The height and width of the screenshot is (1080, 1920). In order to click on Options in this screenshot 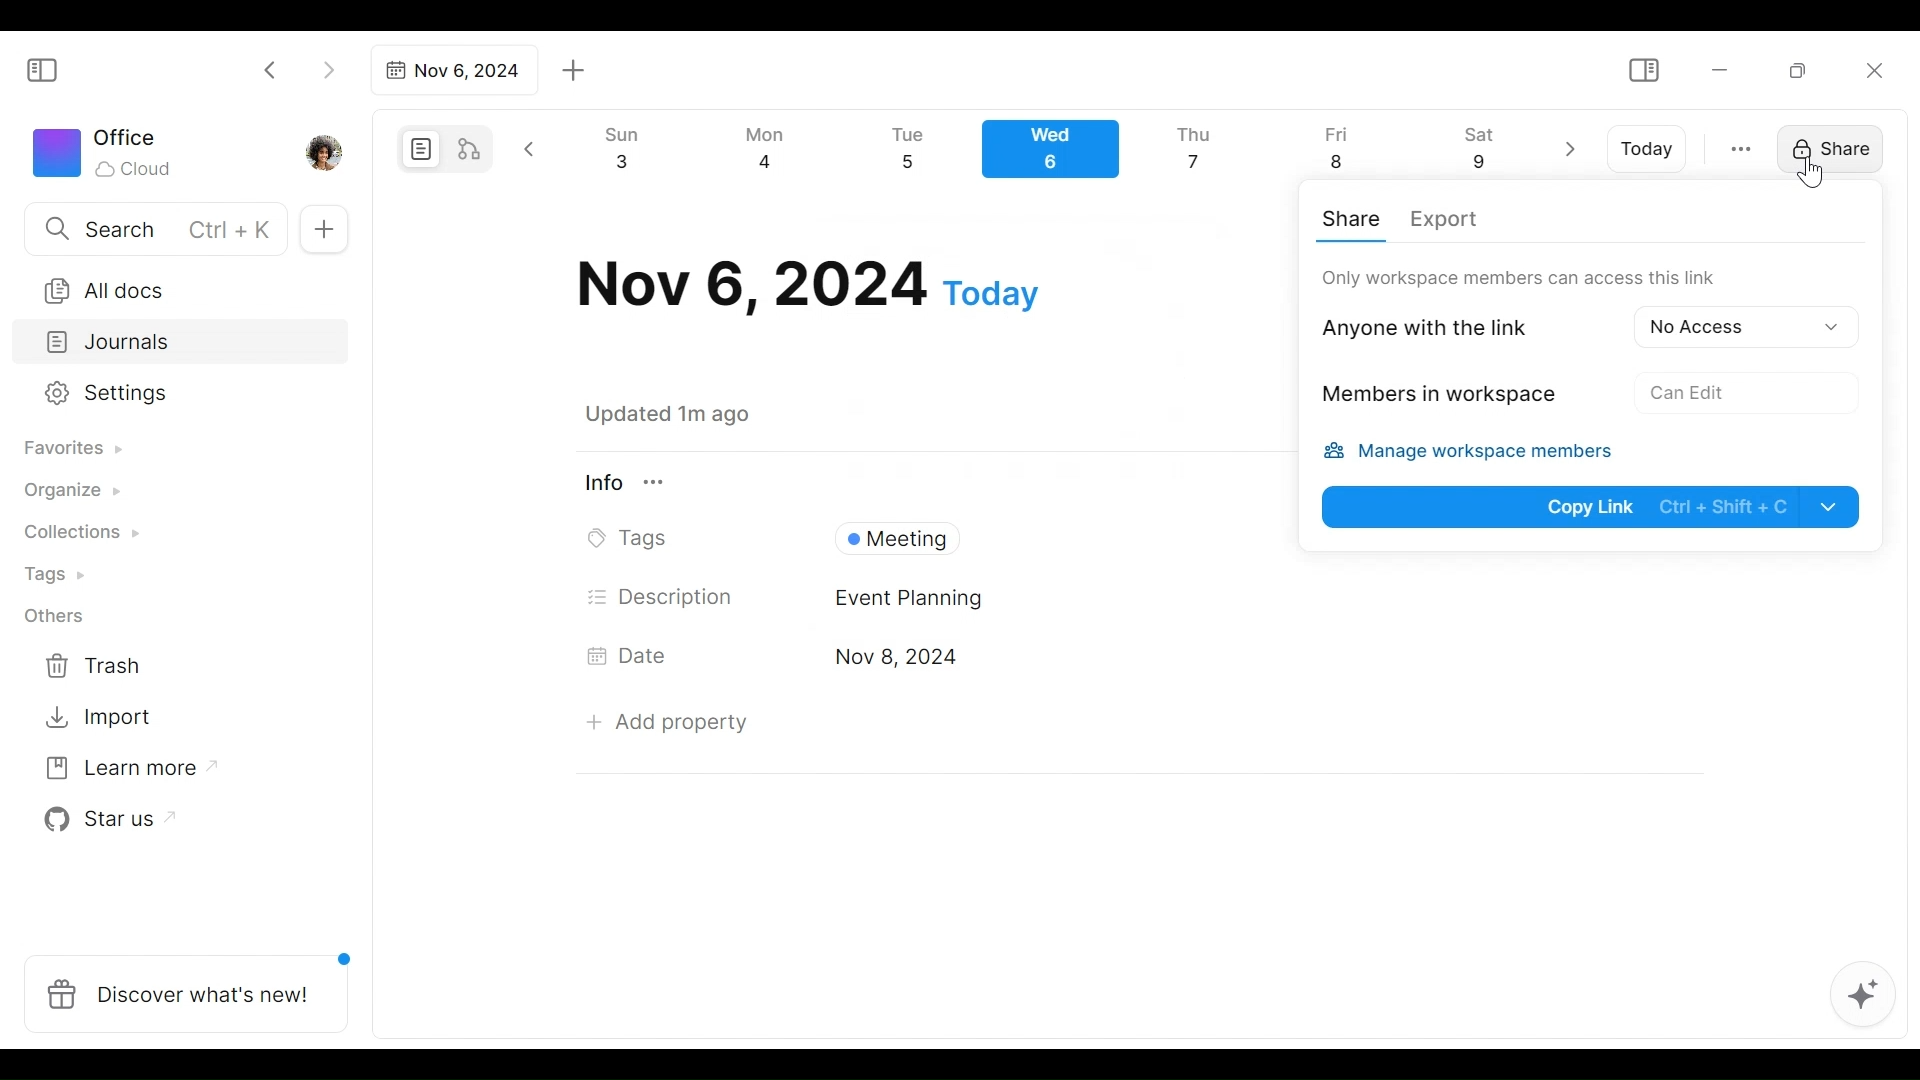, I will do `click(1739, 325)`.